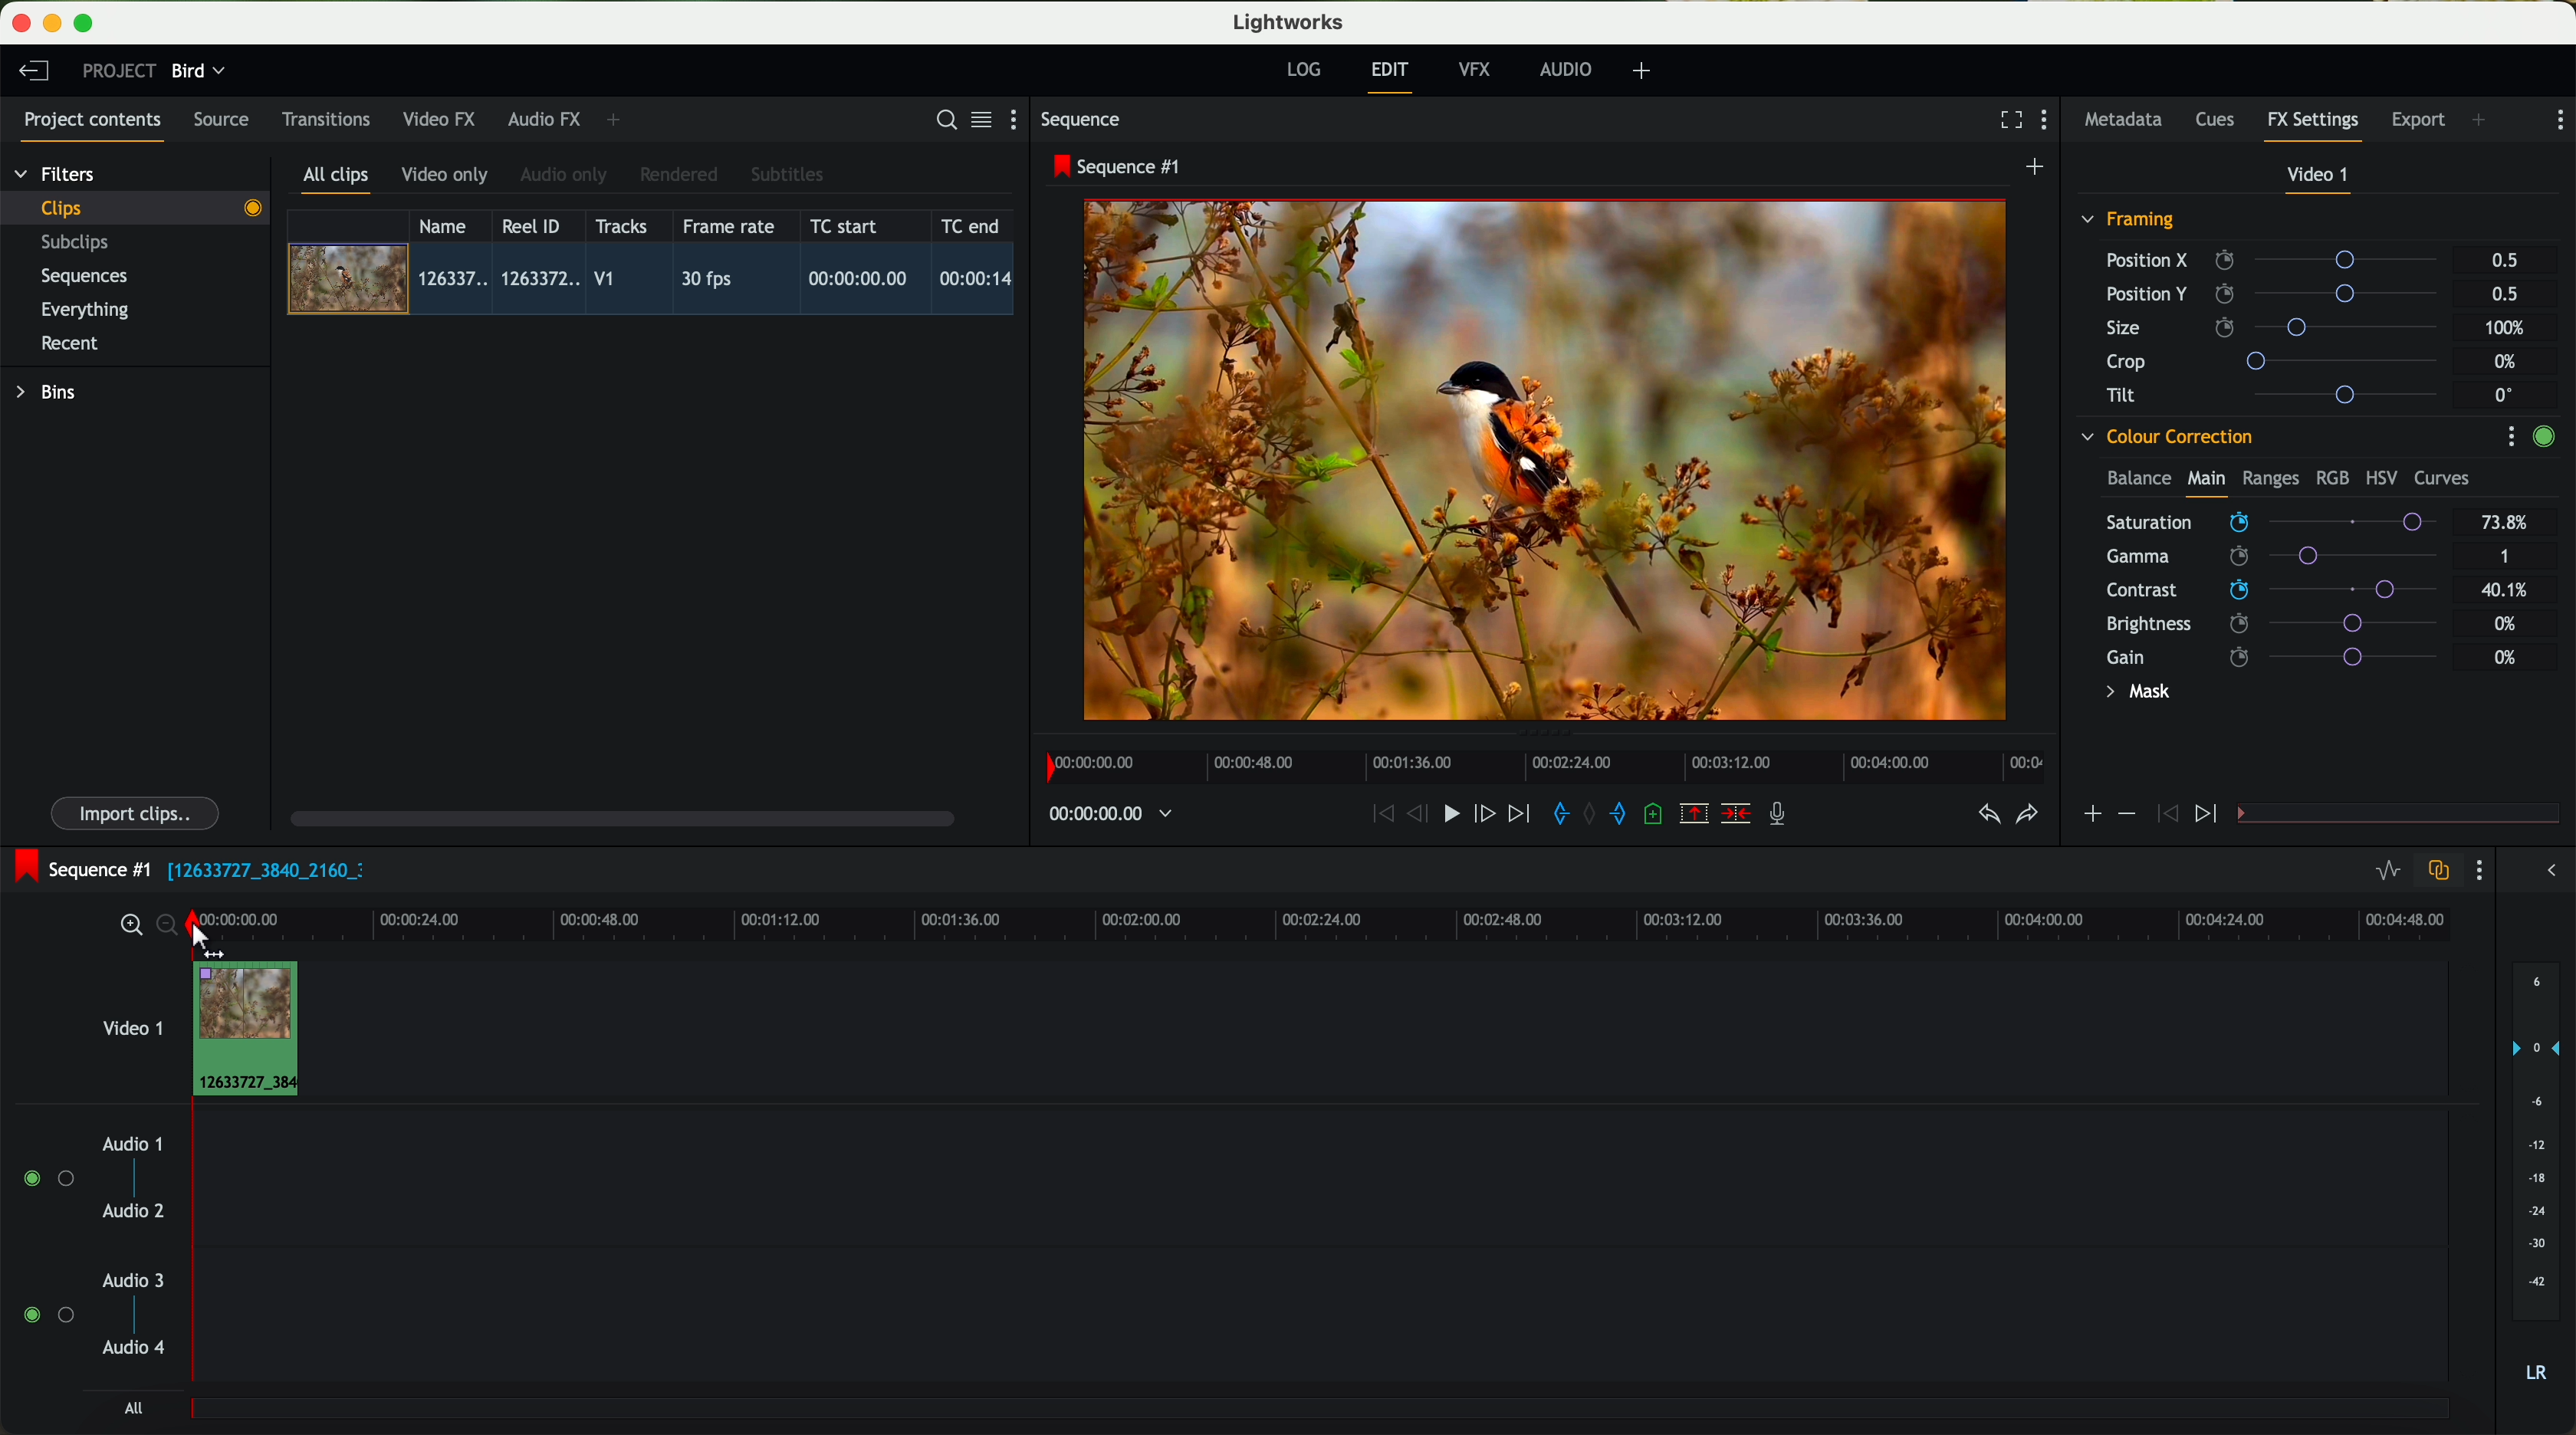  What do you see at coordinates (846, 225) in the screenshot?
I see `TC start` at bounding box center [846, 225].